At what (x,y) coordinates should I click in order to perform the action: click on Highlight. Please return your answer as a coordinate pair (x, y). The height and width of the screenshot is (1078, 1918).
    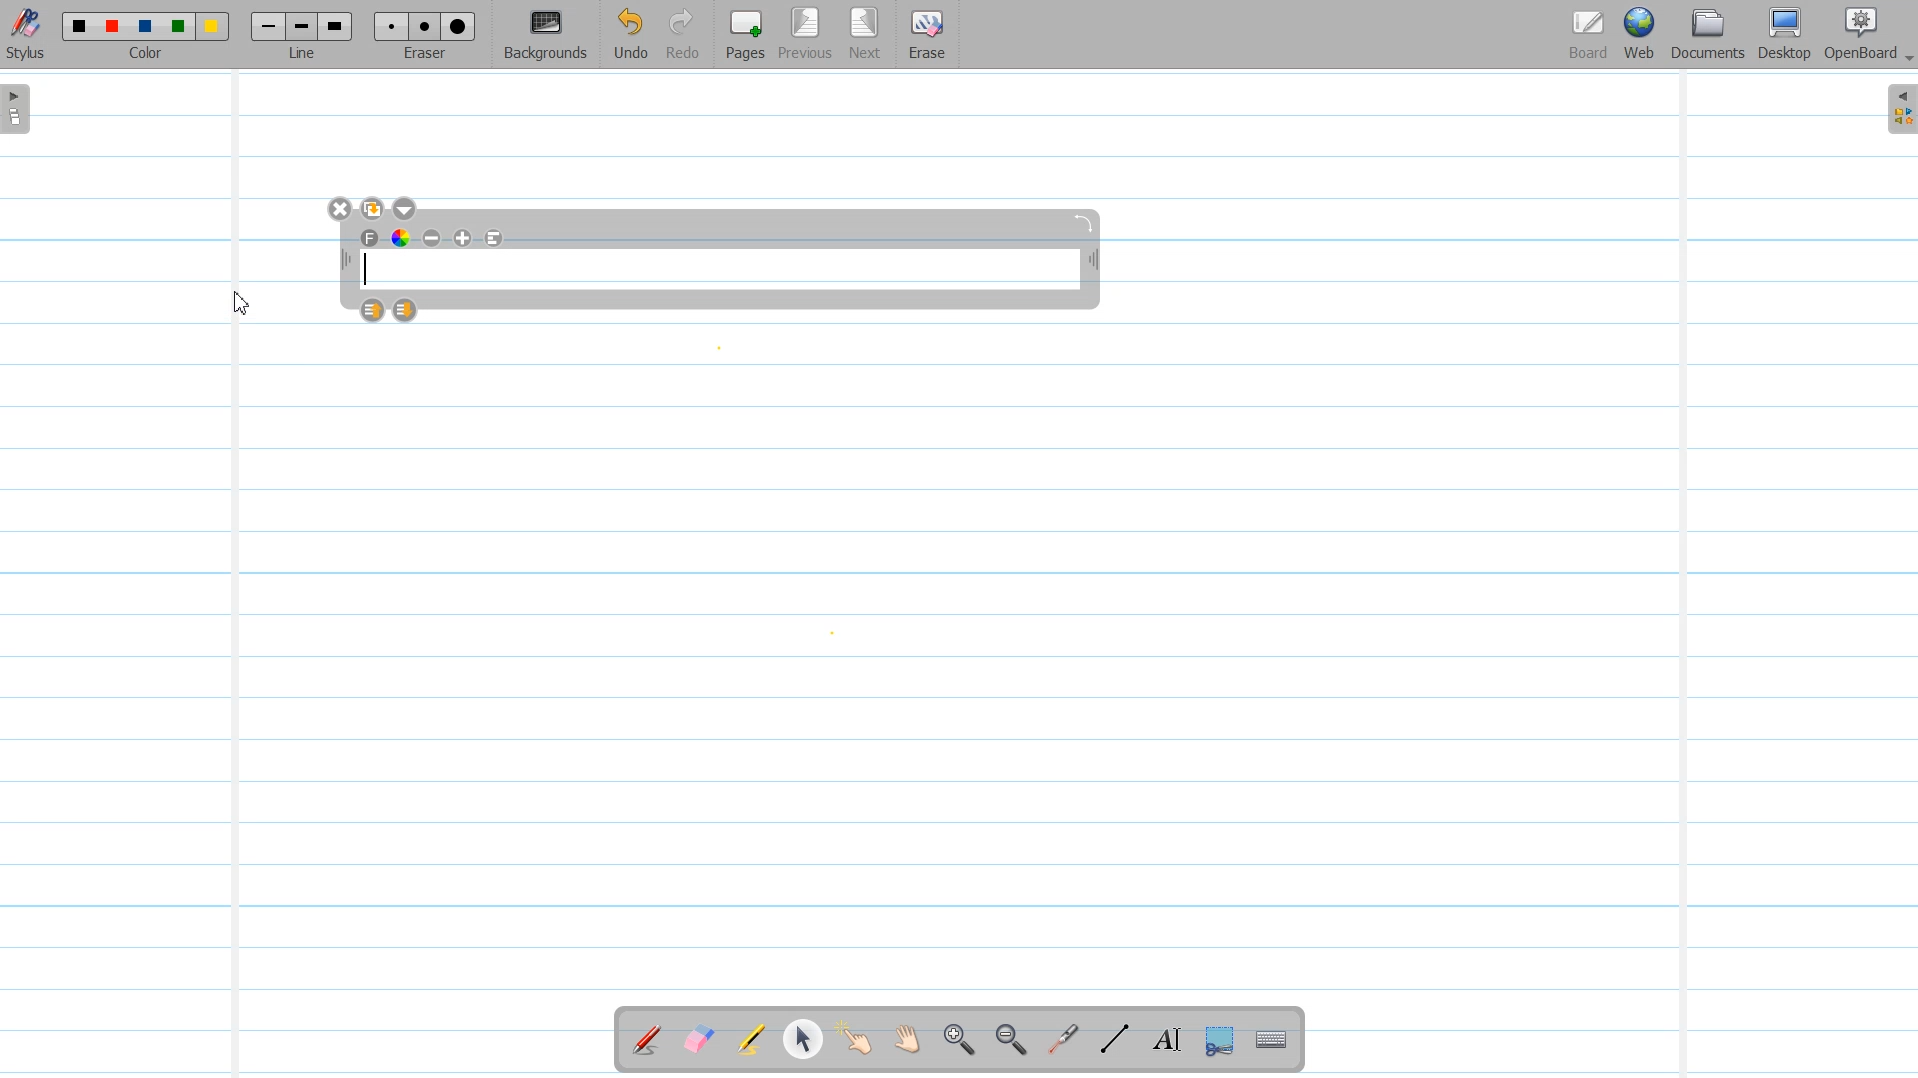
    Looking at the image, I should click on (751, 1042).